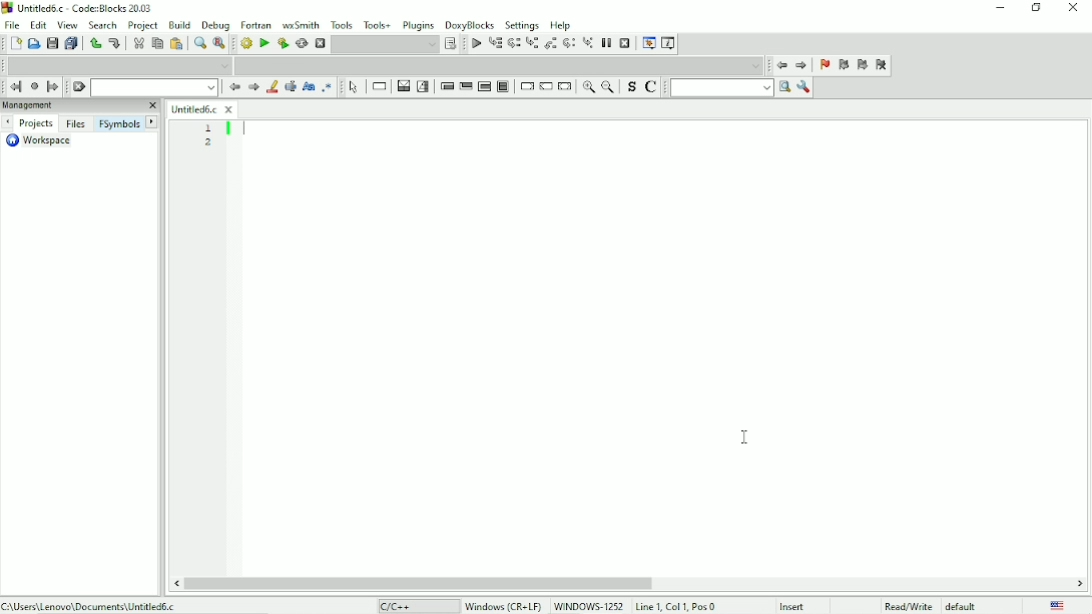 This screenshot has width=1092, height=614. What do you see at coordinates (525, 85) in the screenshot?
I see `Break-instruction` at bounding box center [525, 85].